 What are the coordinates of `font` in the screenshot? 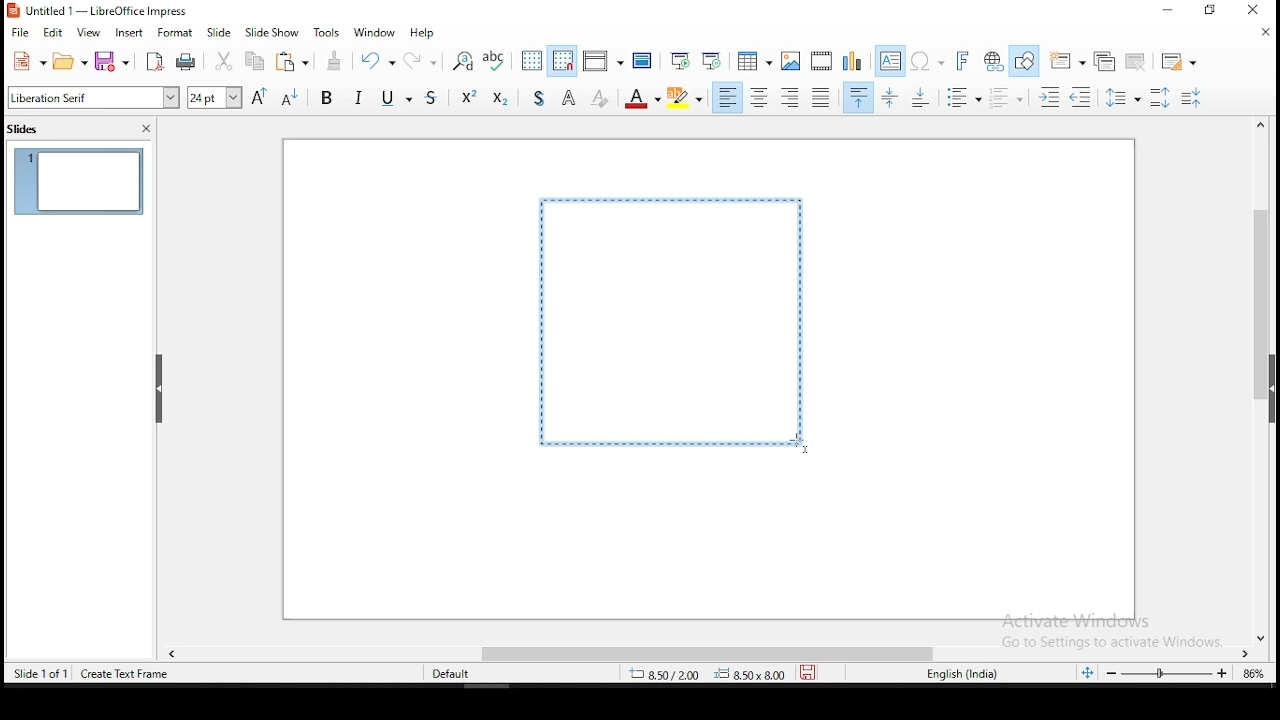 It's located at (92, 99).